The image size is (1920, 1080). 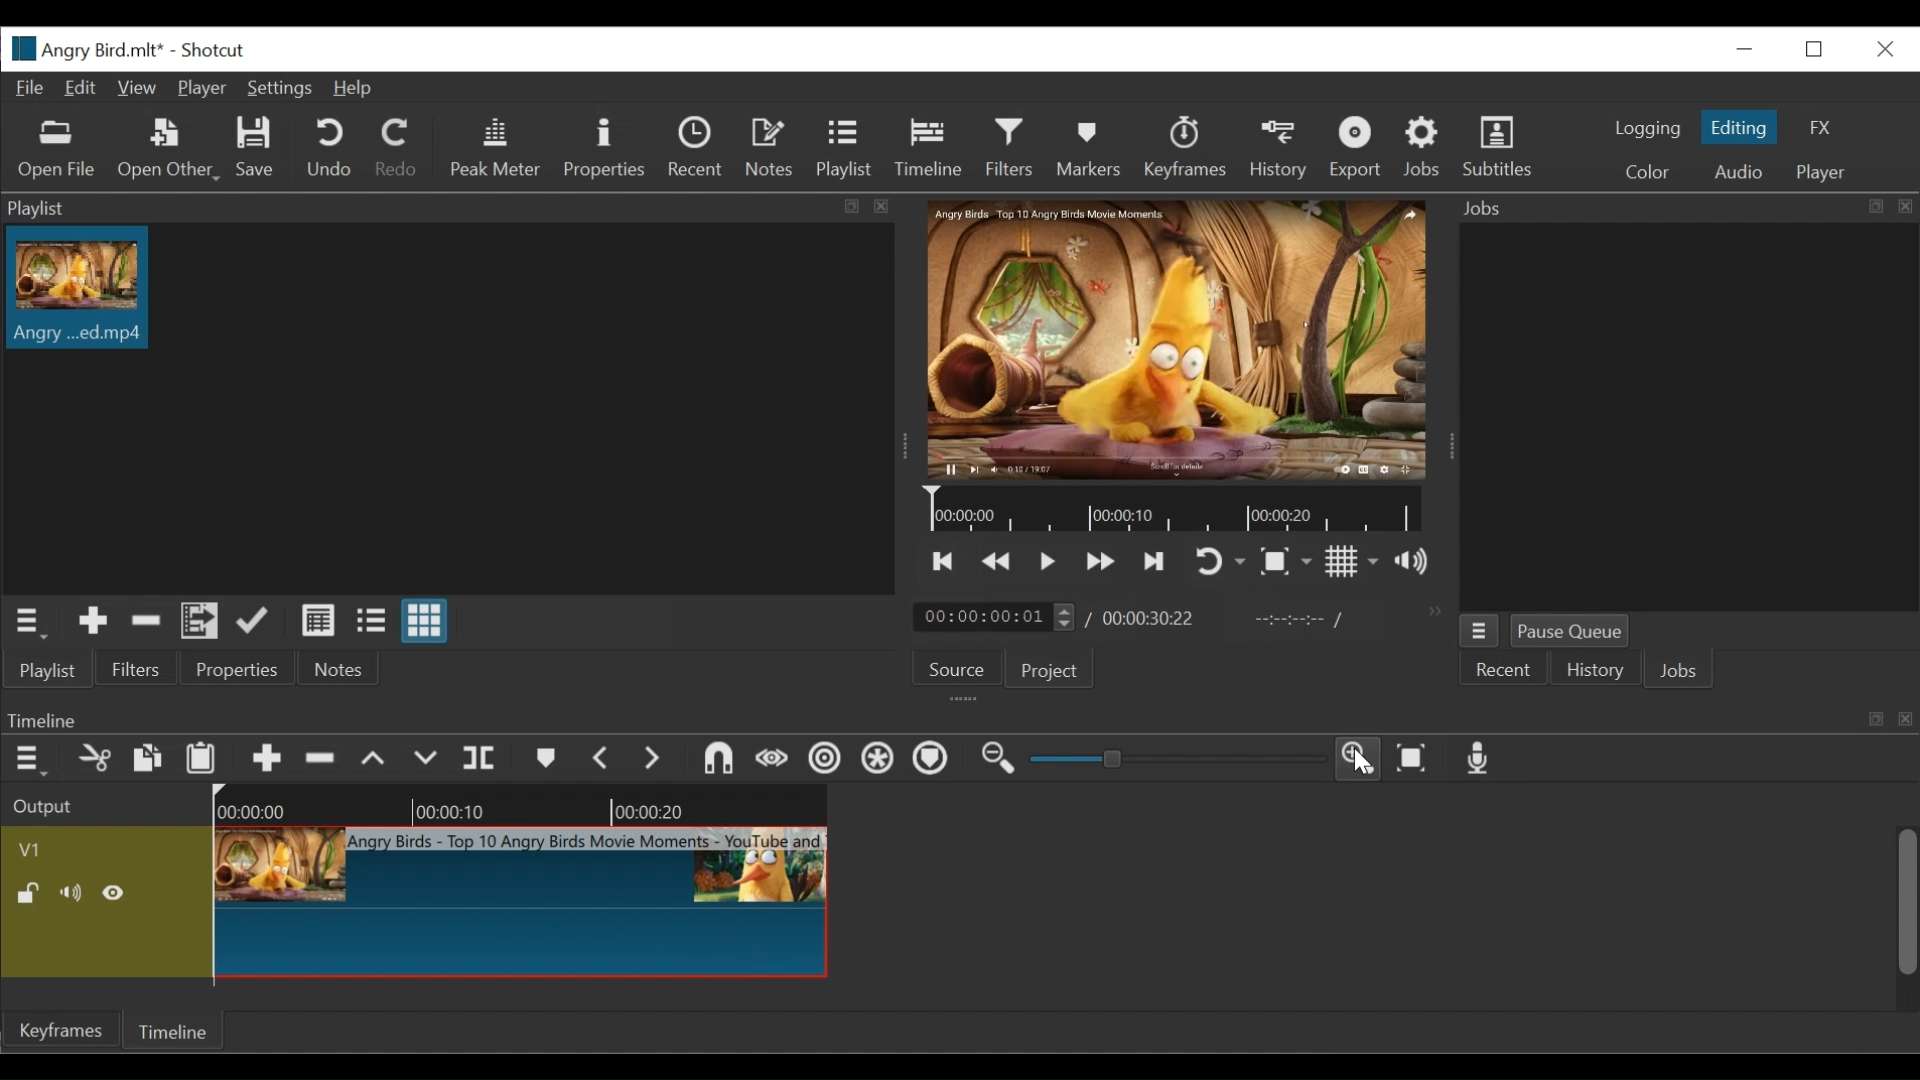 I want to click on Player, so click(x=201, y=86).